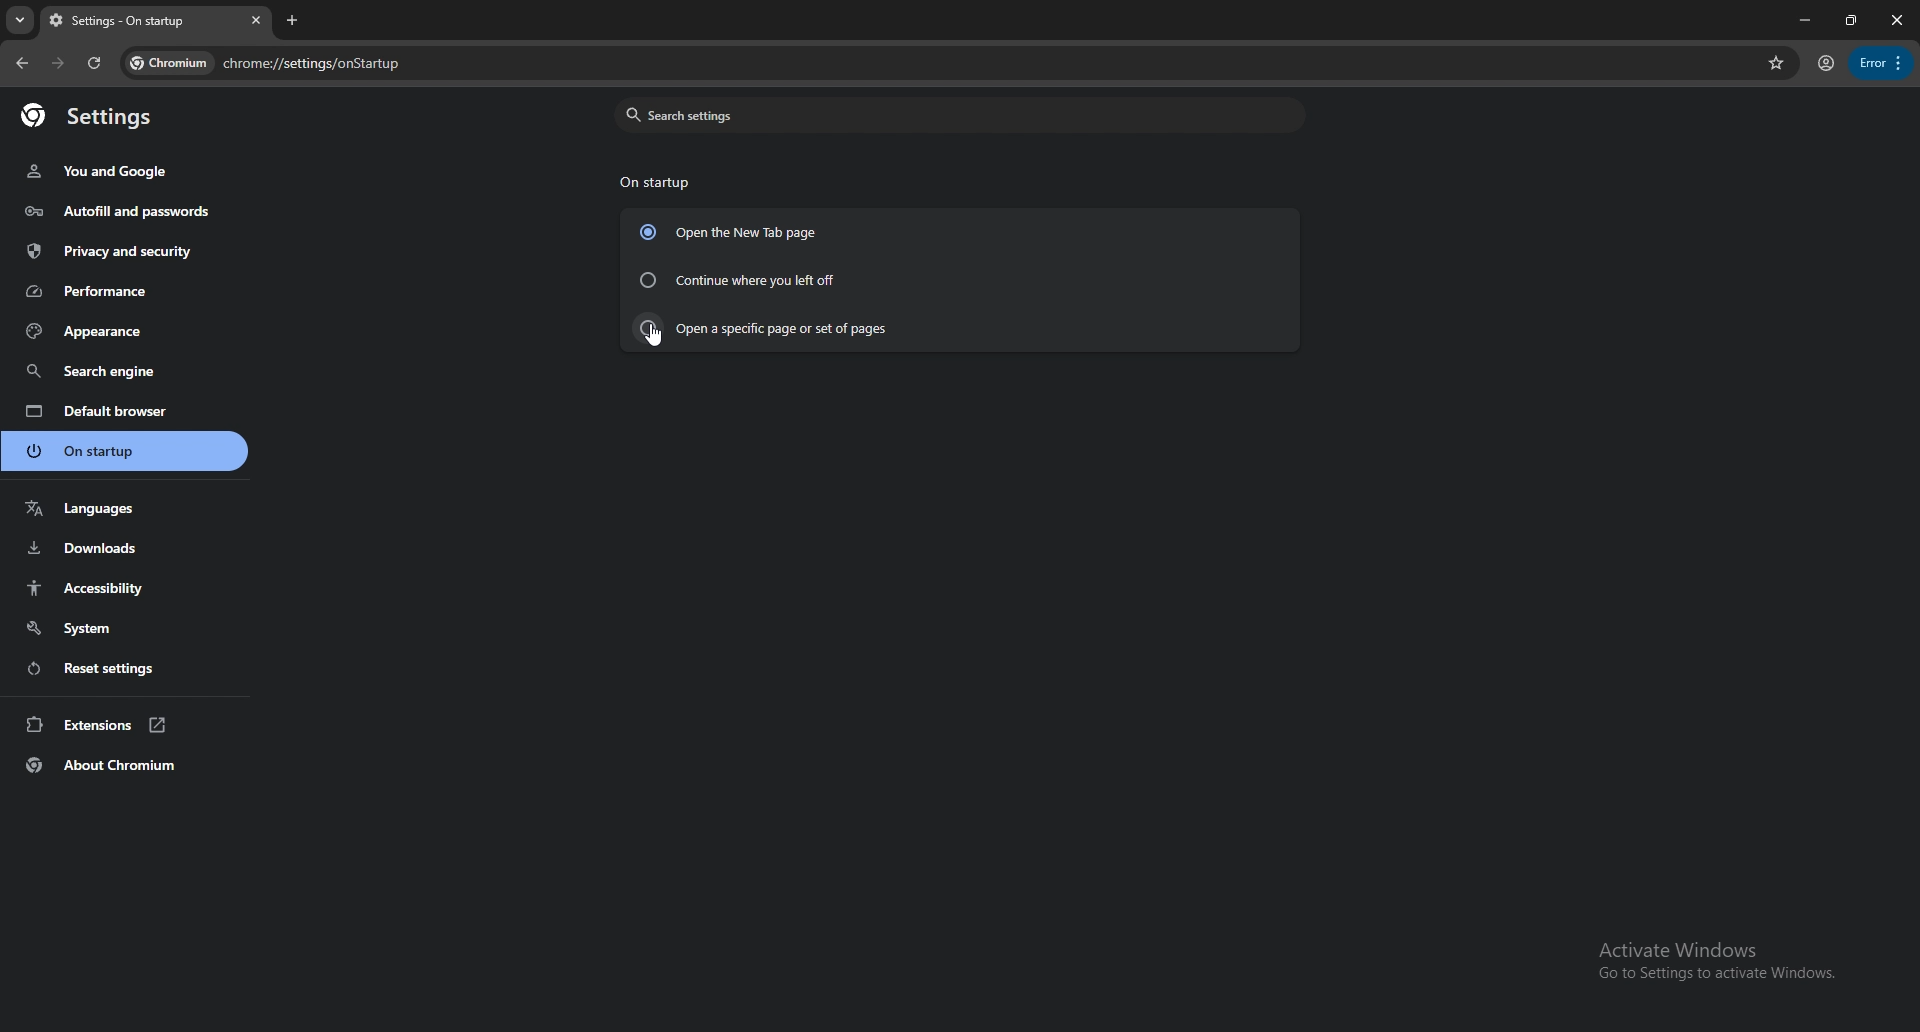 Image resolution: width=1920 pixels, height=1032 pixels. I want to click on appearance, so click(127, 331).